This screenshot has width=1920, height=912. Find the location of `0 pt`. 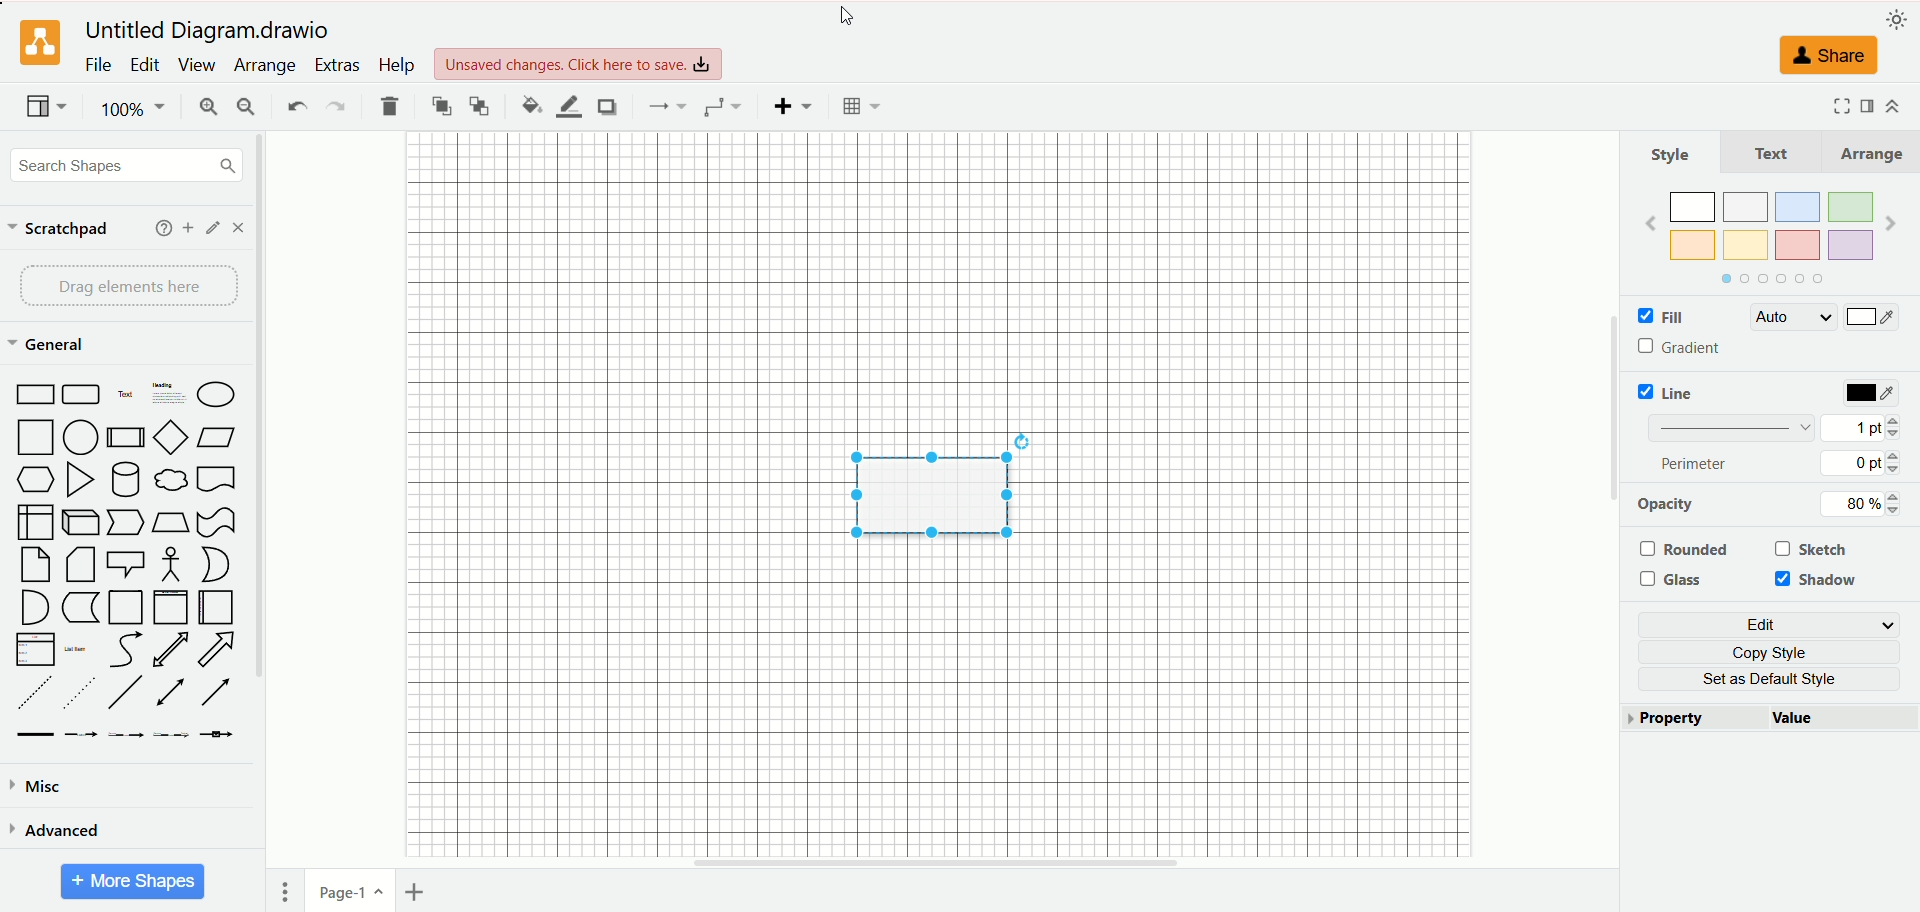

0 pt is located at coordinates (1864, 463).